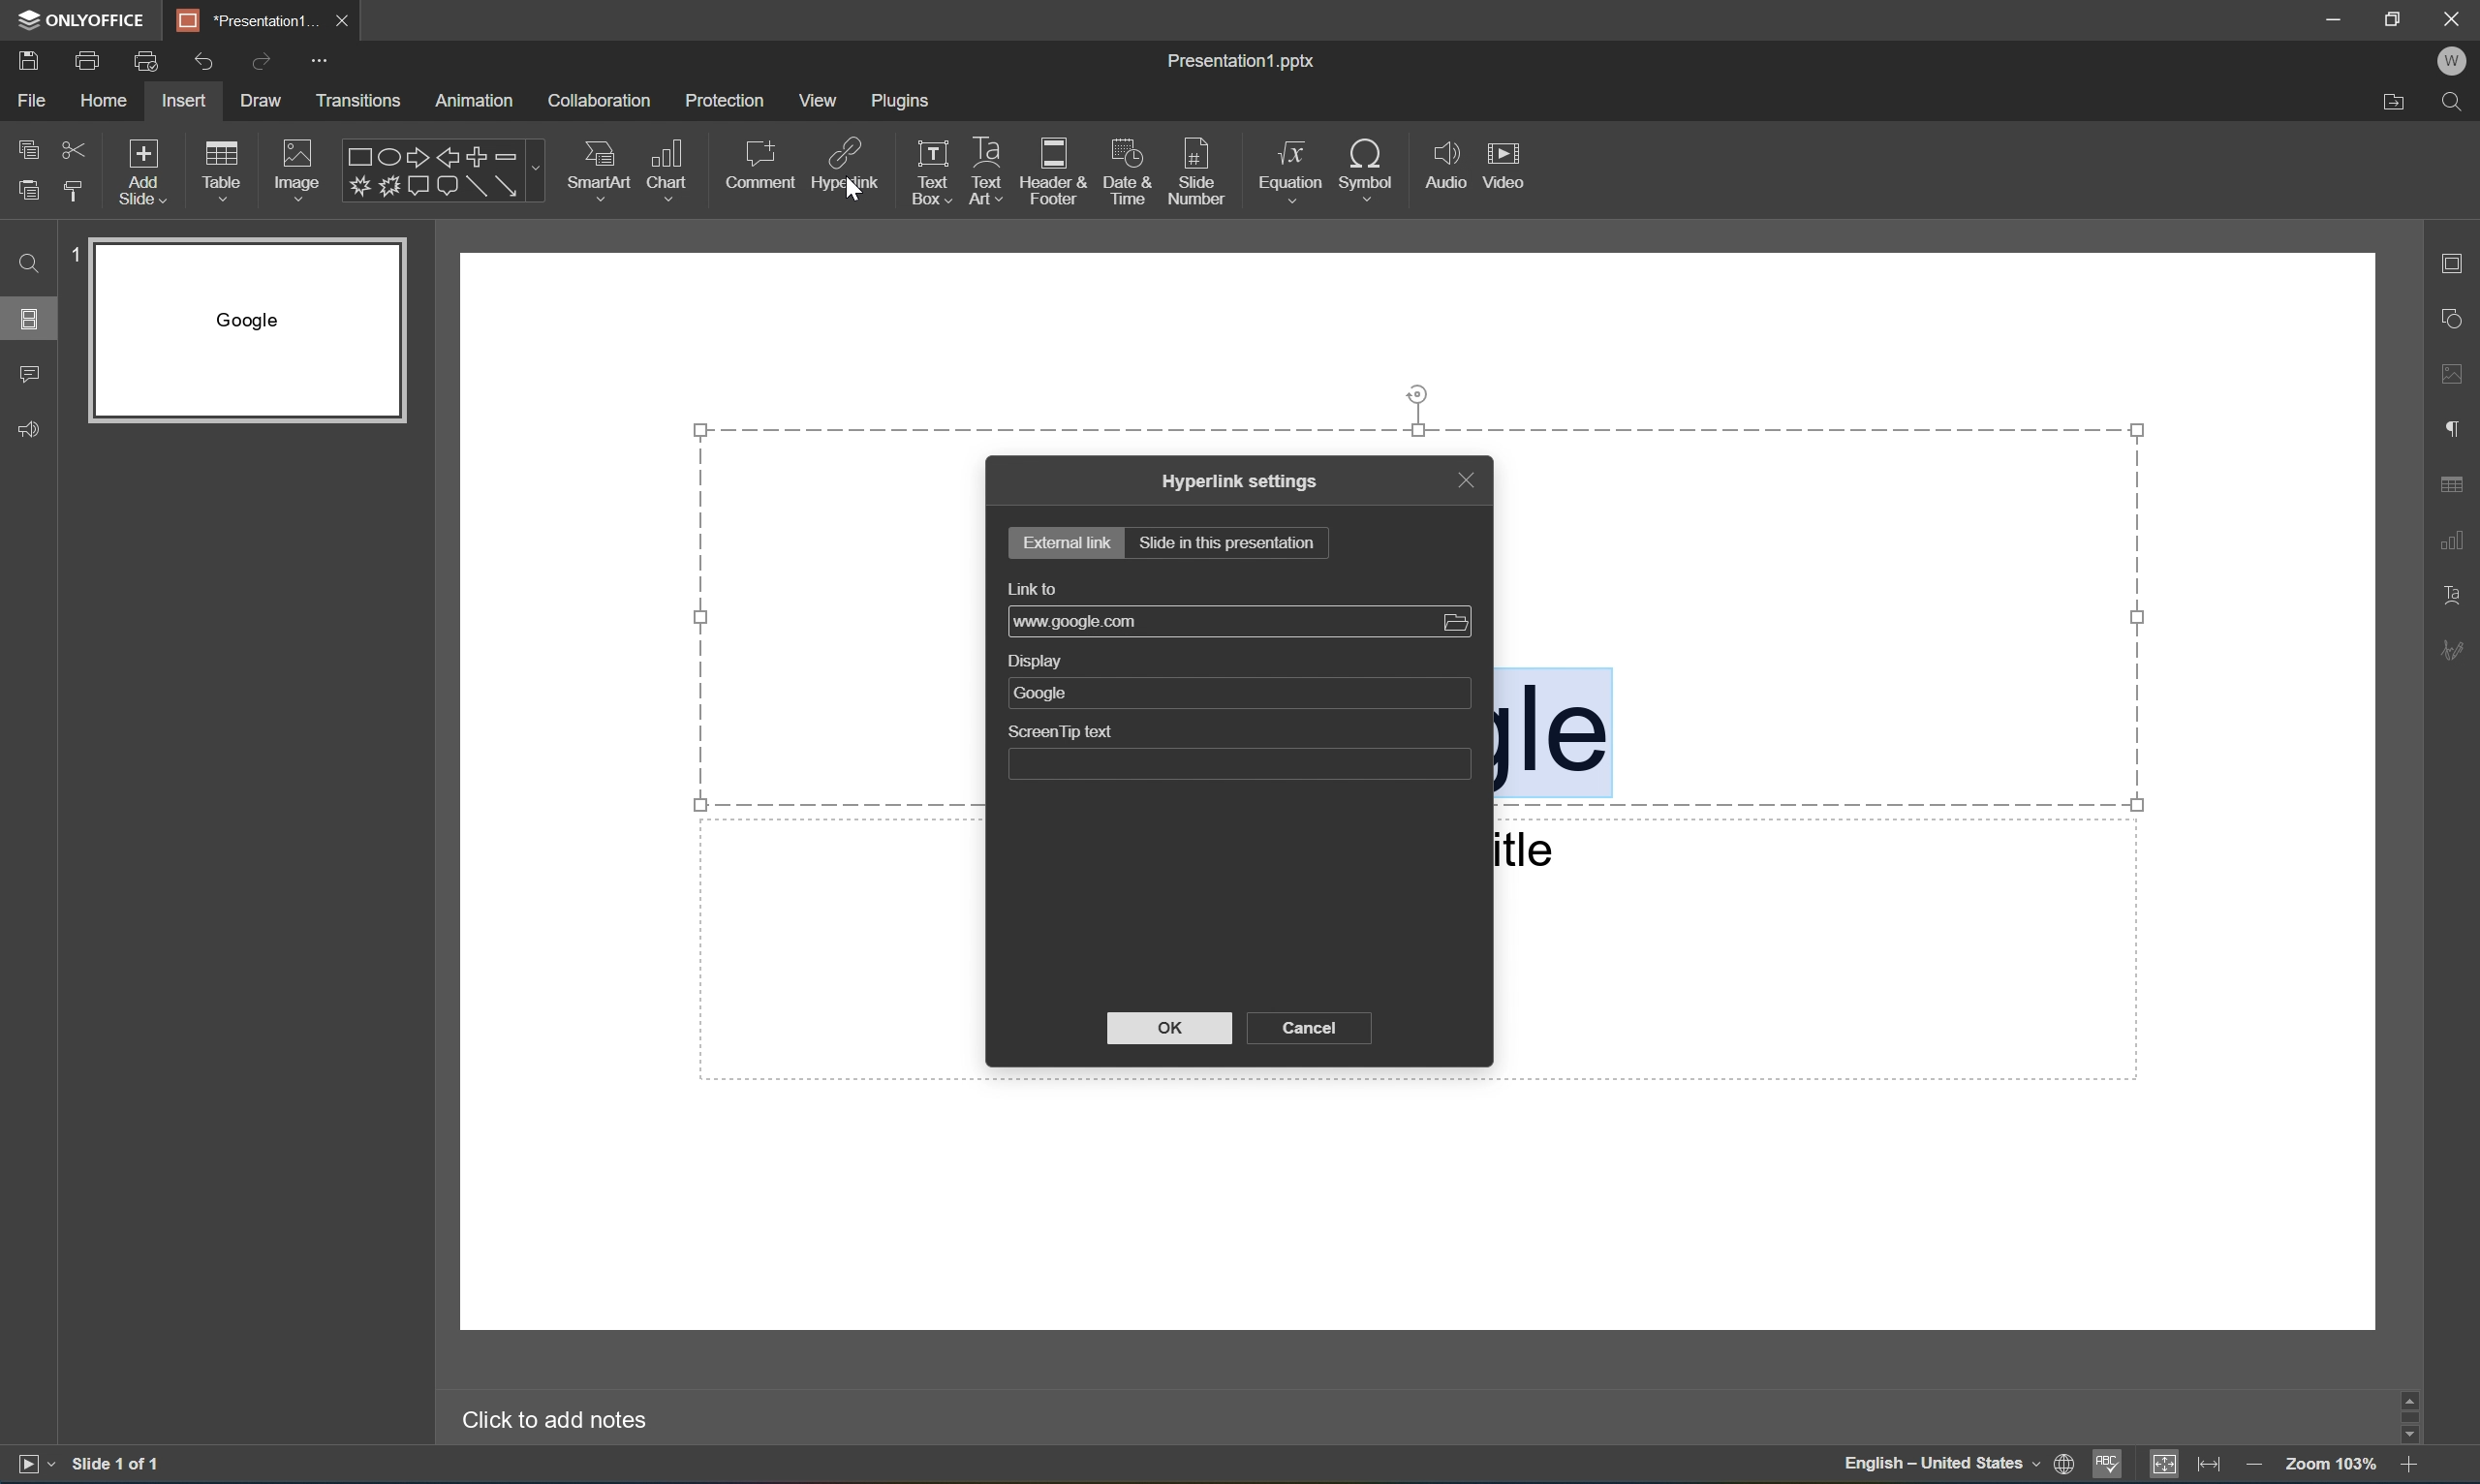 This screenshot has width=2480, height=1484. I want to click on Text box, so click(929, 169).